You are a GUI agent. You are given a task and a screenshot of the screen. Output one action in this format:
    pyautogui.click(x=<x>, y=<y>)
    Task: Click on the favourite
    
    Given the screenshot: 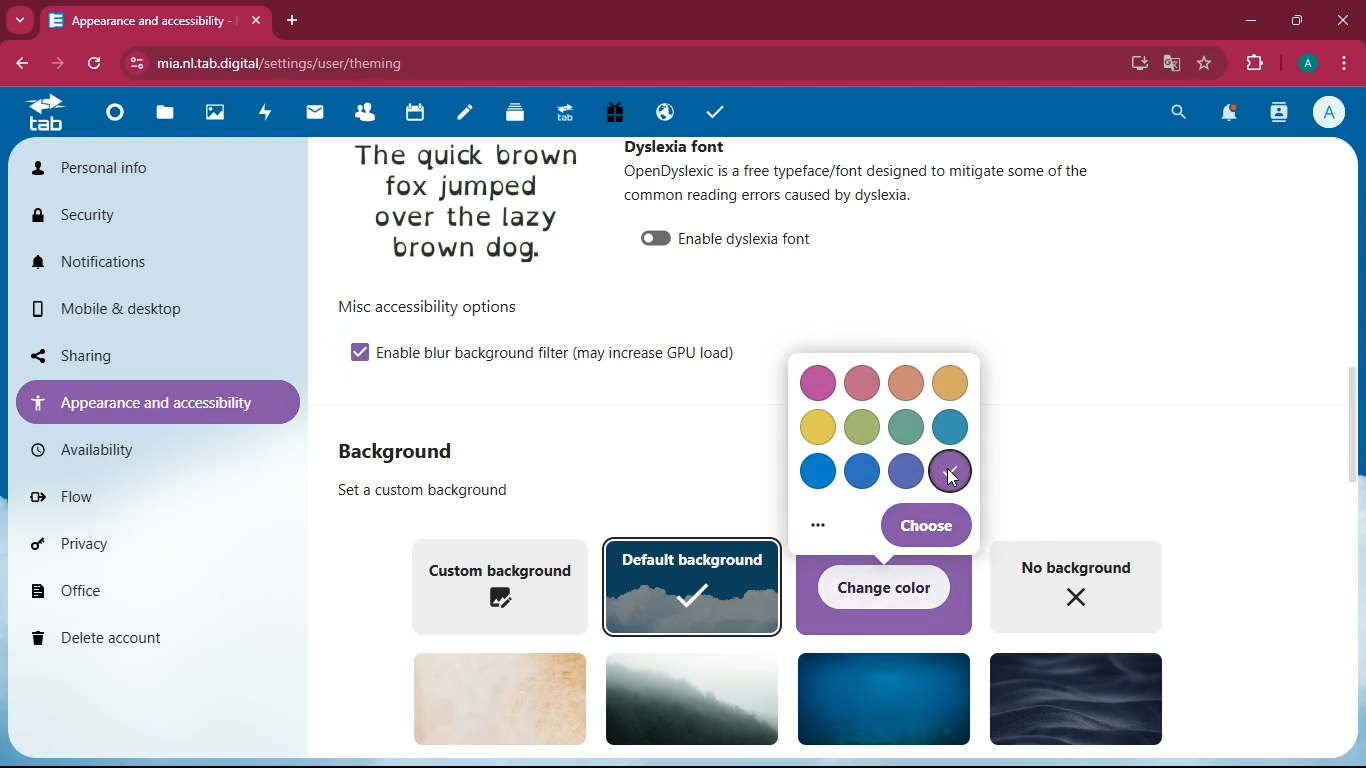 What is the action you would take?
    pyautogui.click(x=1205, y=63)
    